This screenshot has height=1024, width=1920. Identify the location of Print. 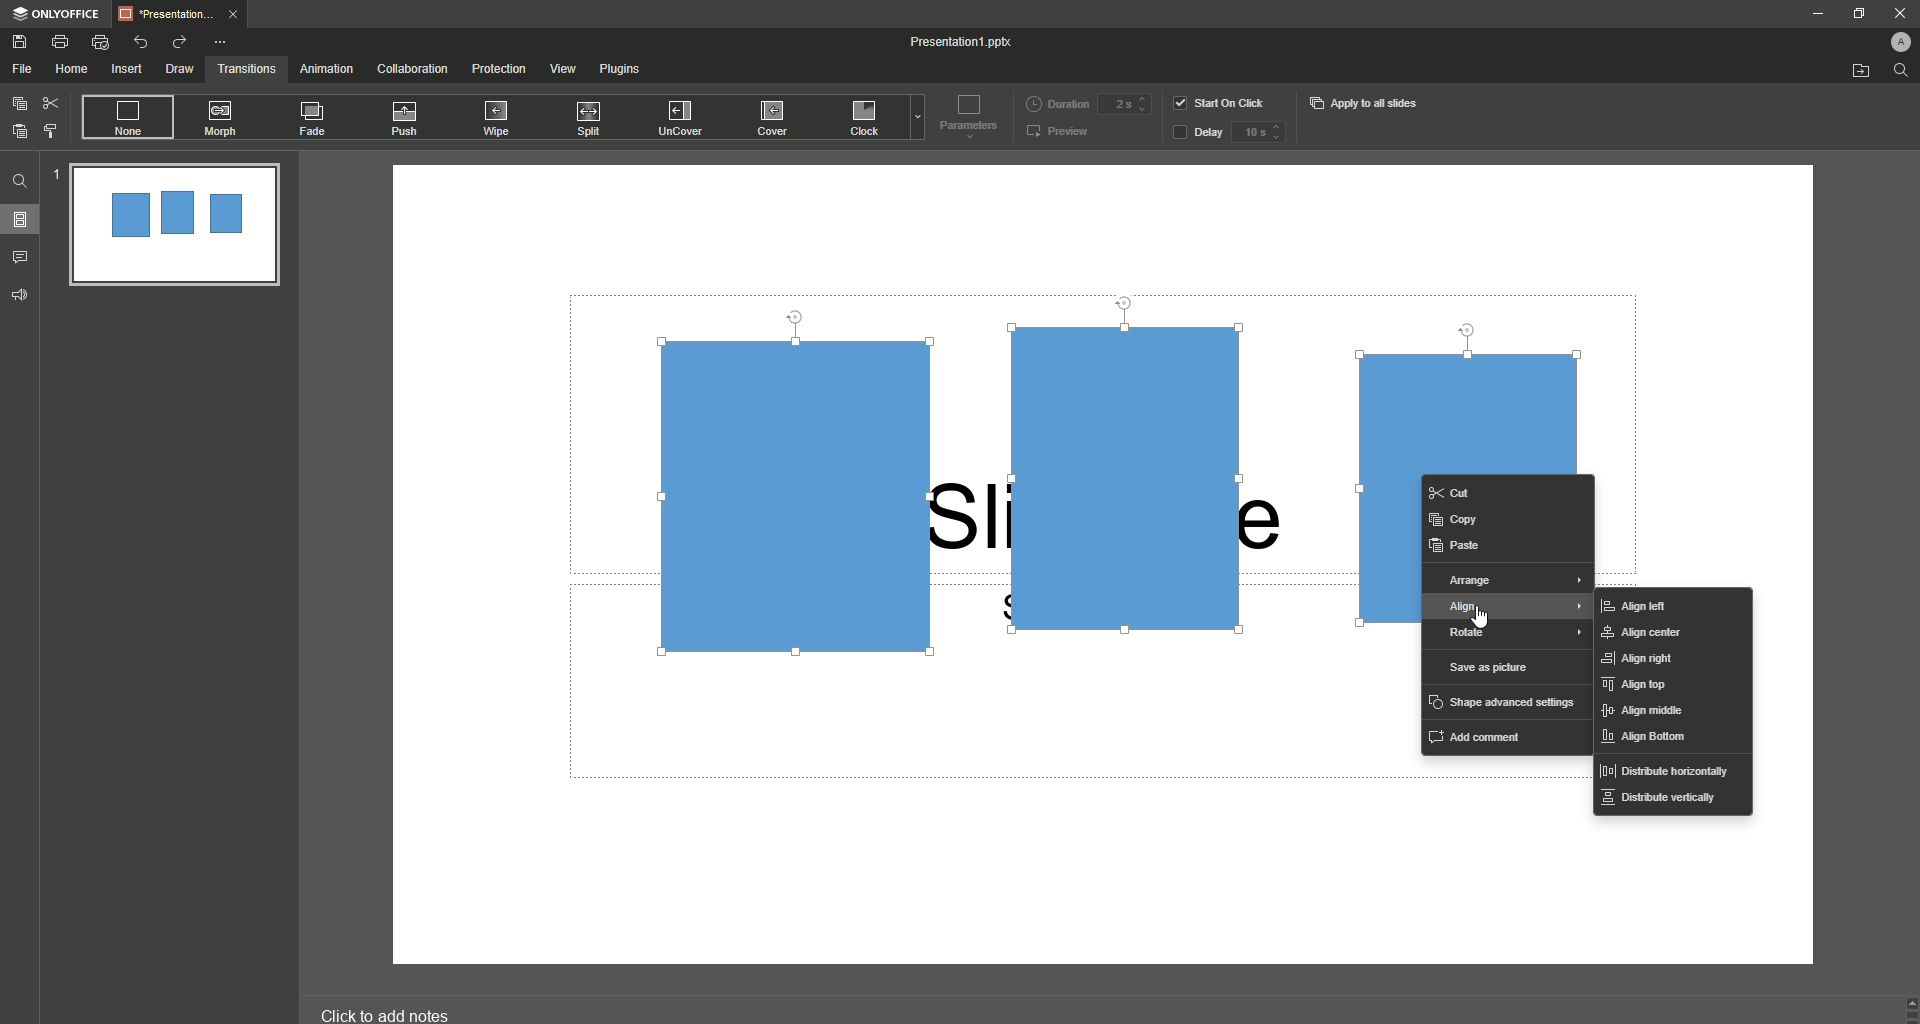
(60, 41).